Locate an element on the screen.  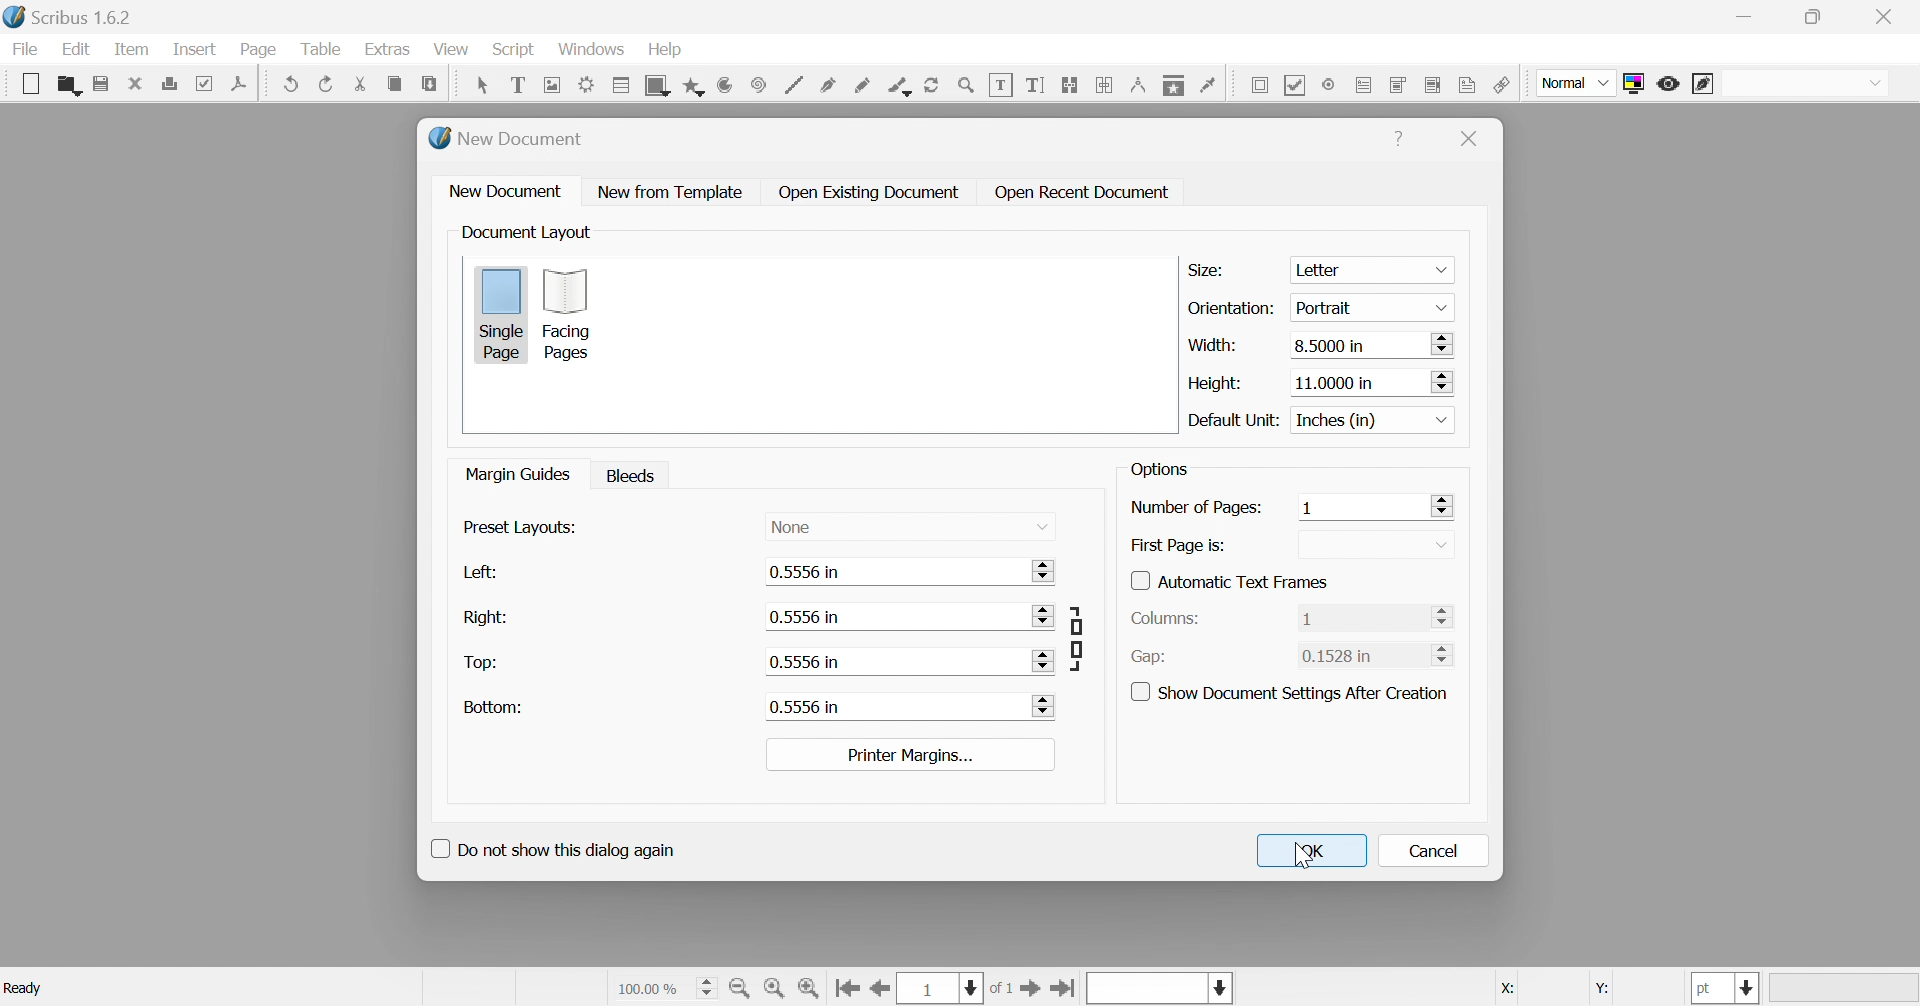
save is located at coordinates (99, 85).